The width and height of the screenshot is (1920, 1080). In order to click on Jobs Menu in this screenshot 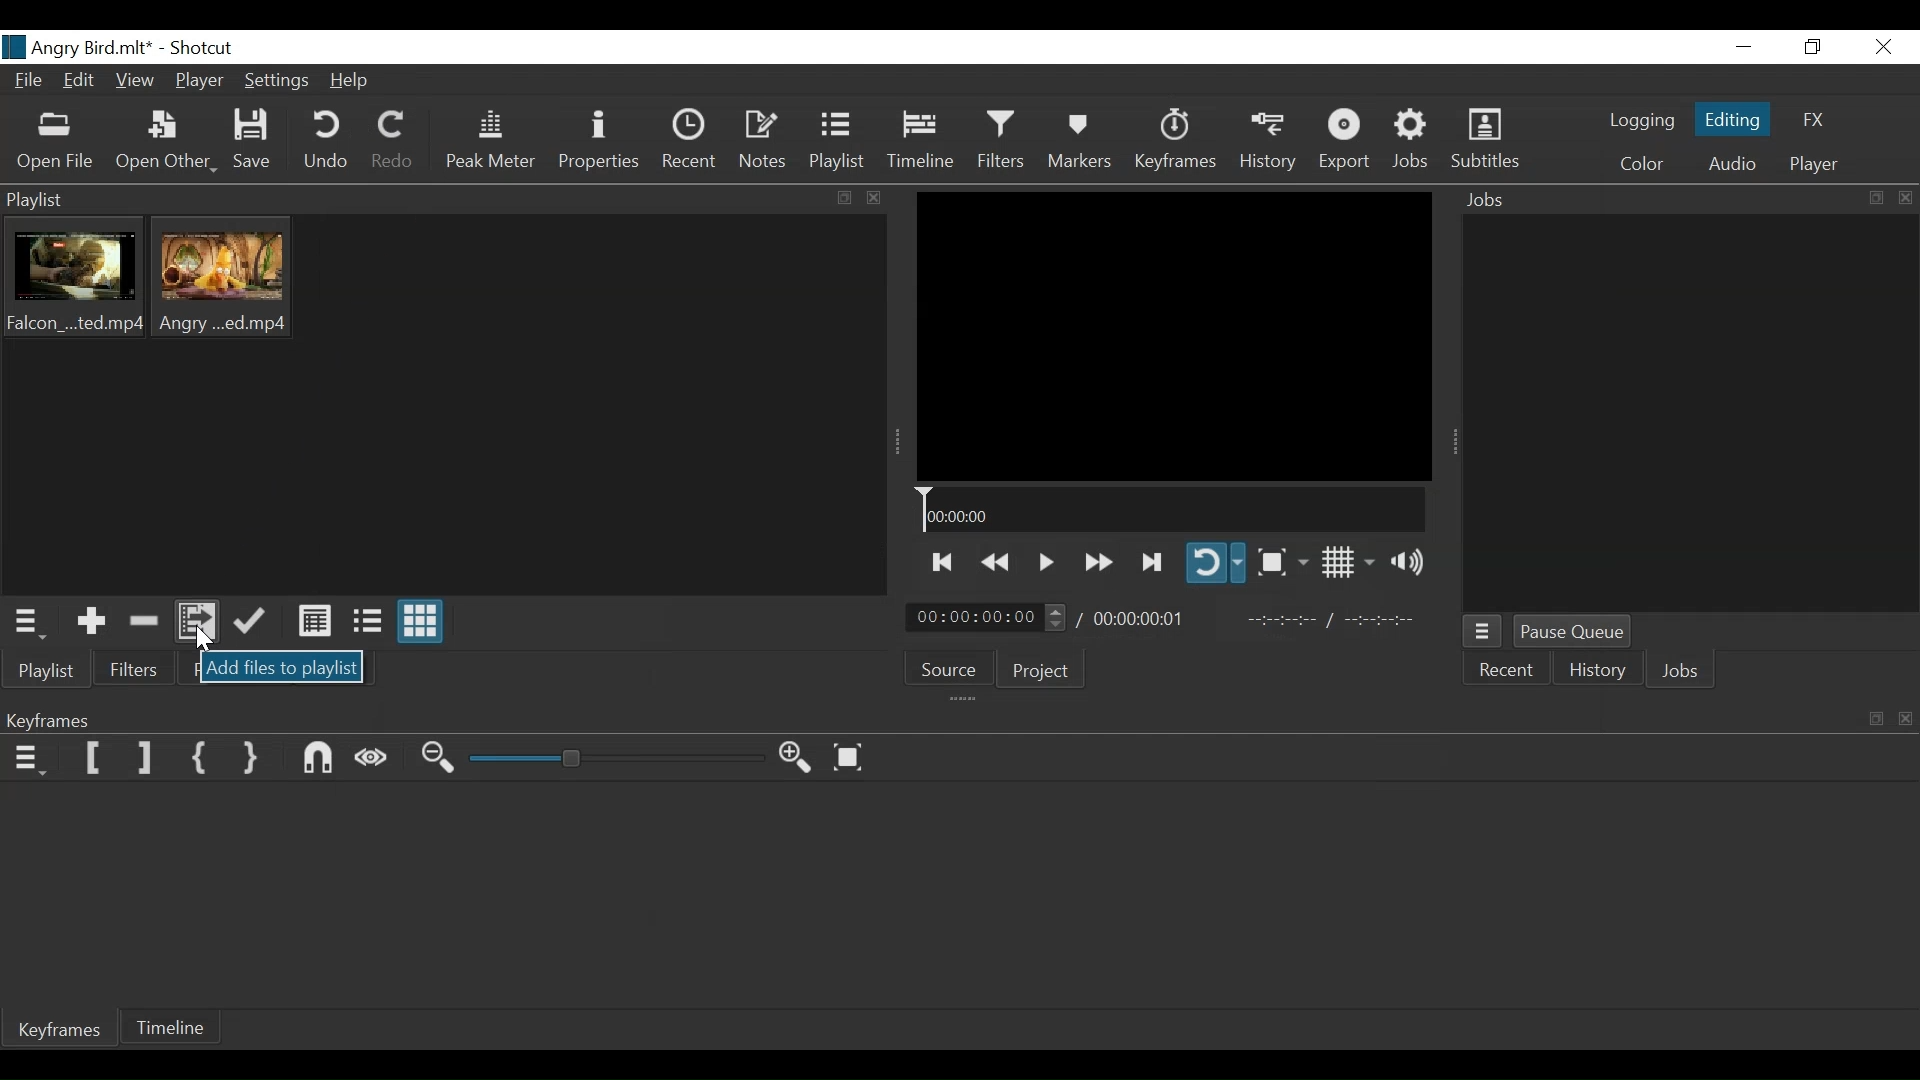, I will do `click(1487, 632)`.